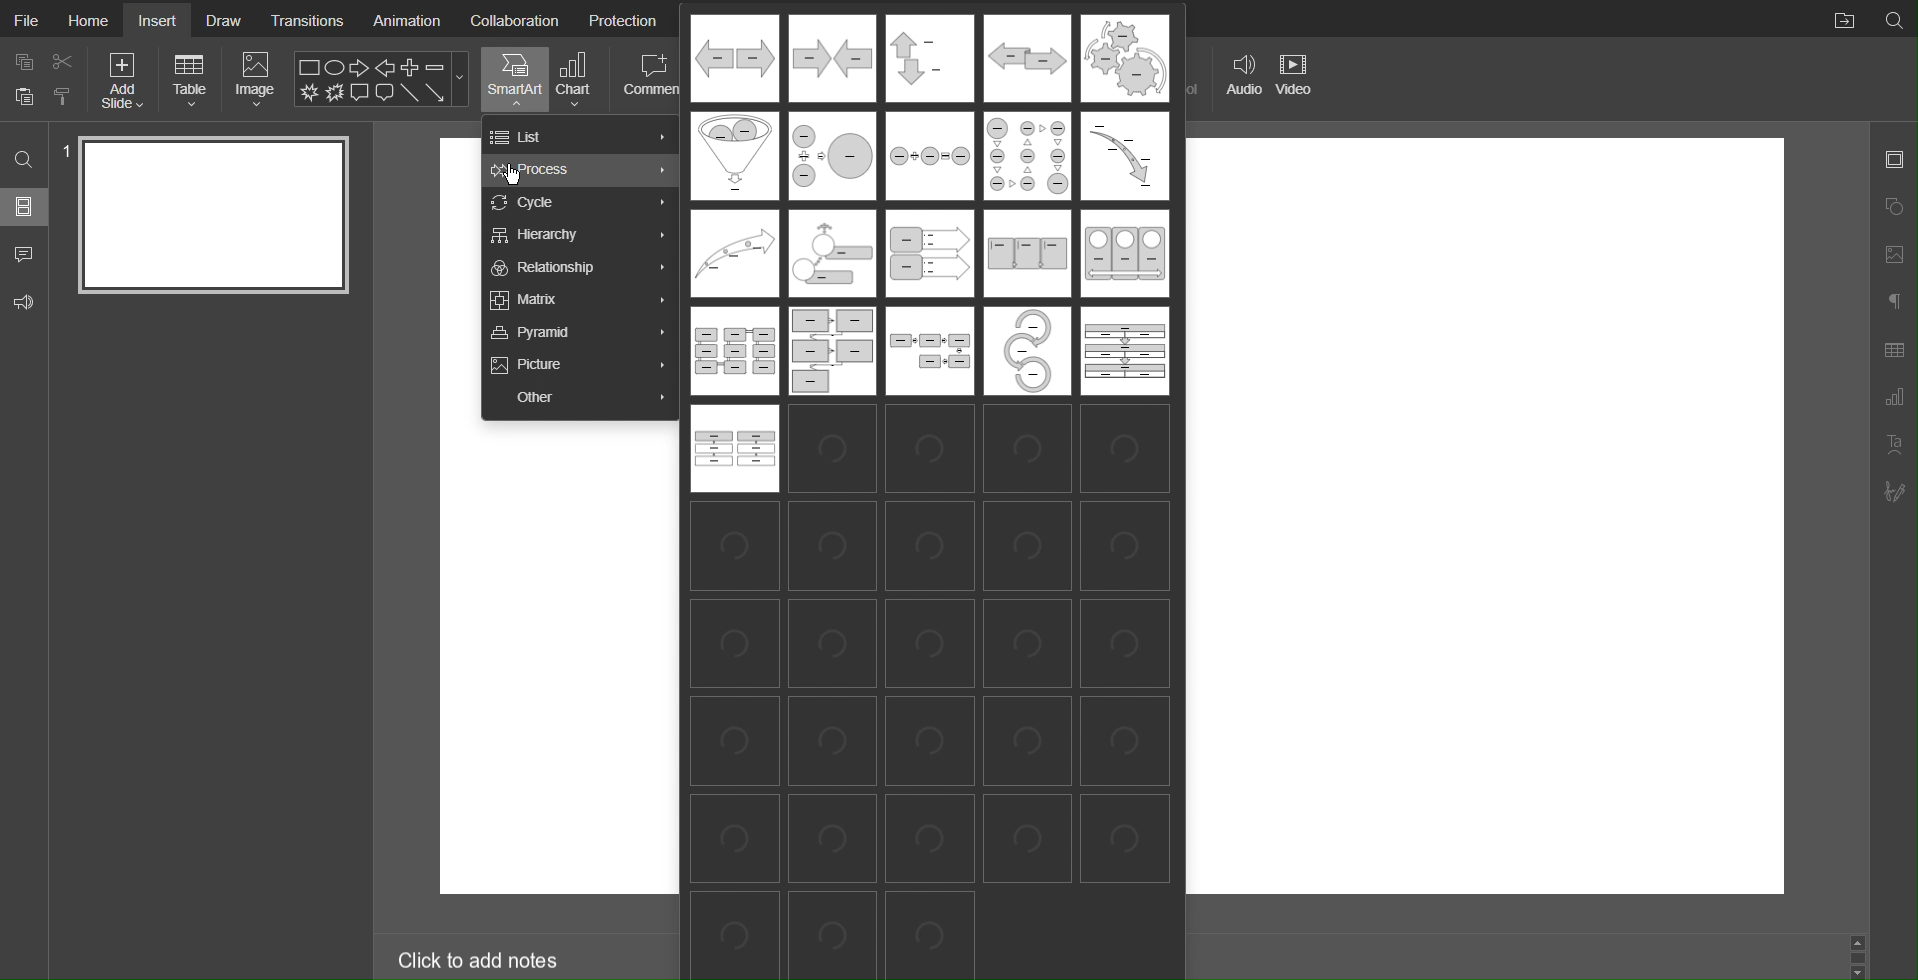 Image resolution: width=1918 pixels, height=980 pixels. What do you see at coordinates (160, 20) in the screenshot?
I see `Insert` at bounding box center [160, 20].